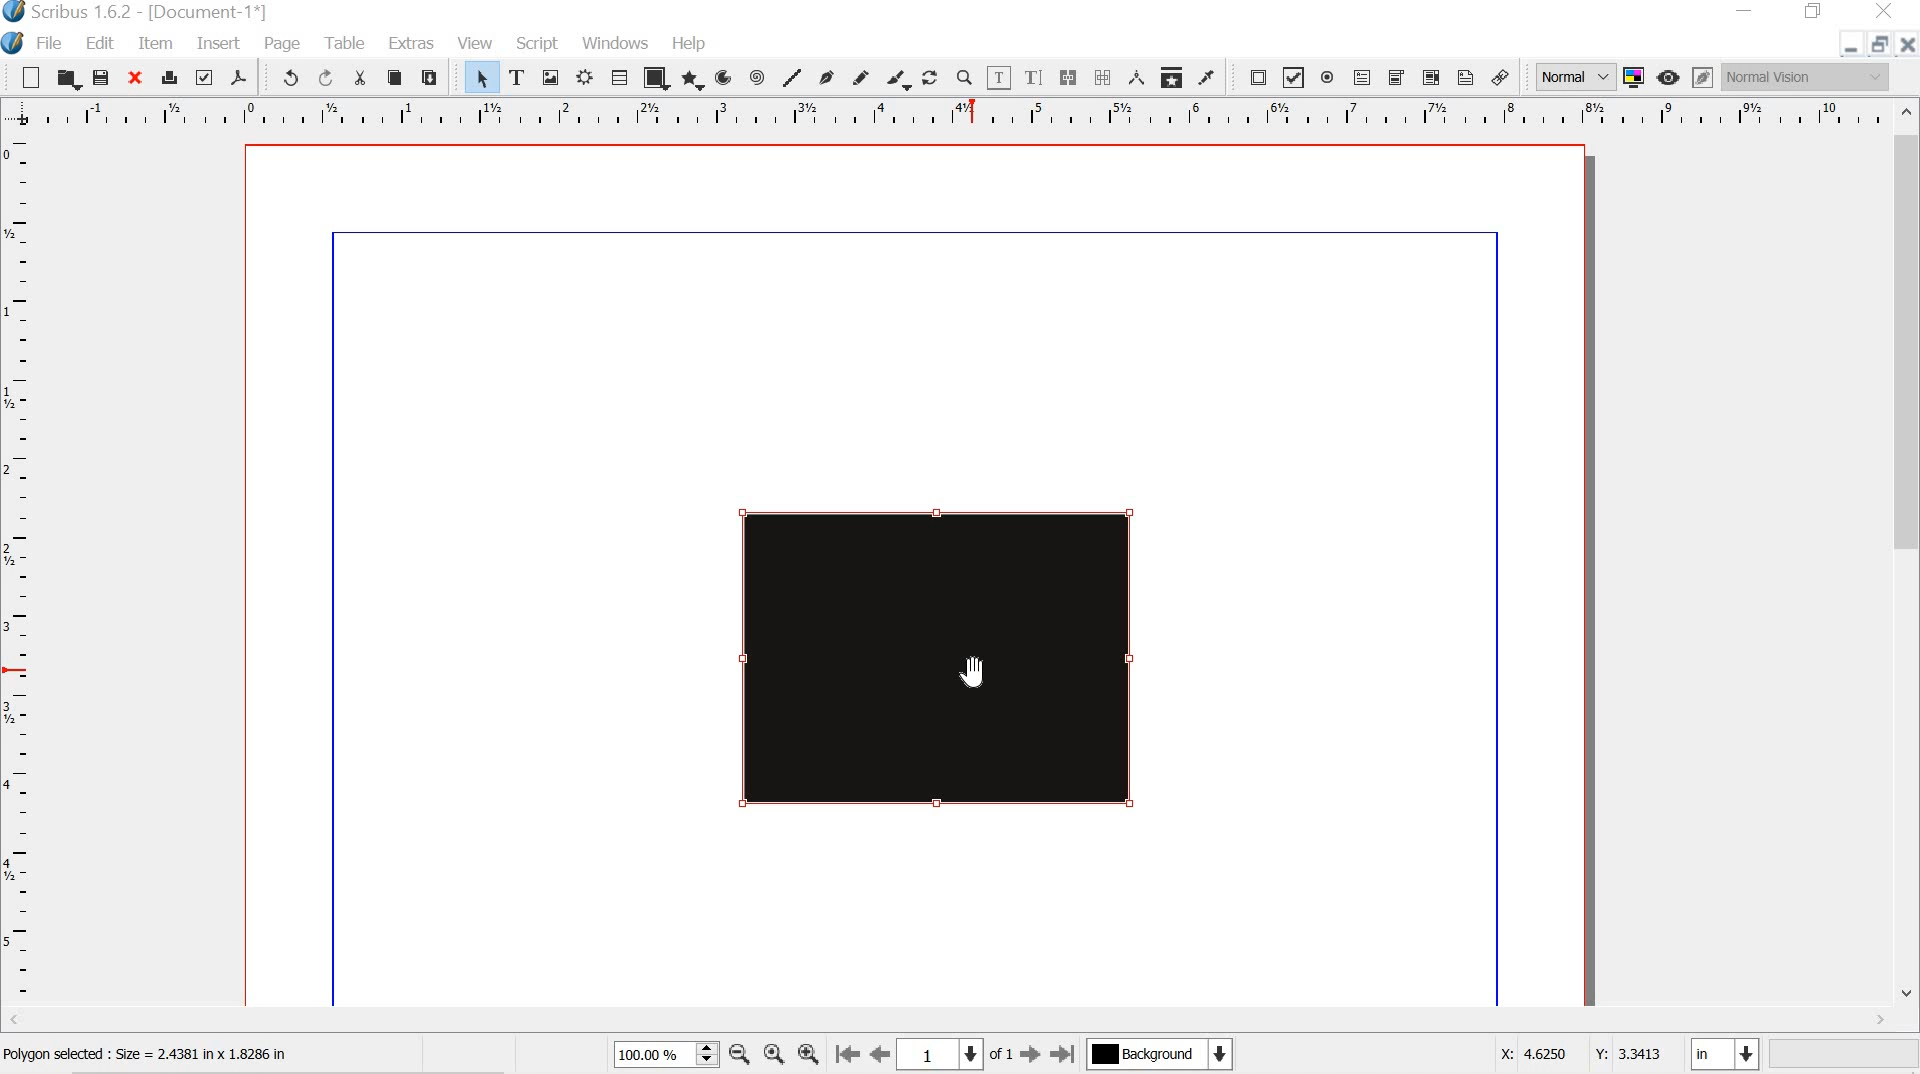  What do you see at coordinates (239, 78) in the screenshot?
I see `save as pdf` at bounding box center [239, 78].